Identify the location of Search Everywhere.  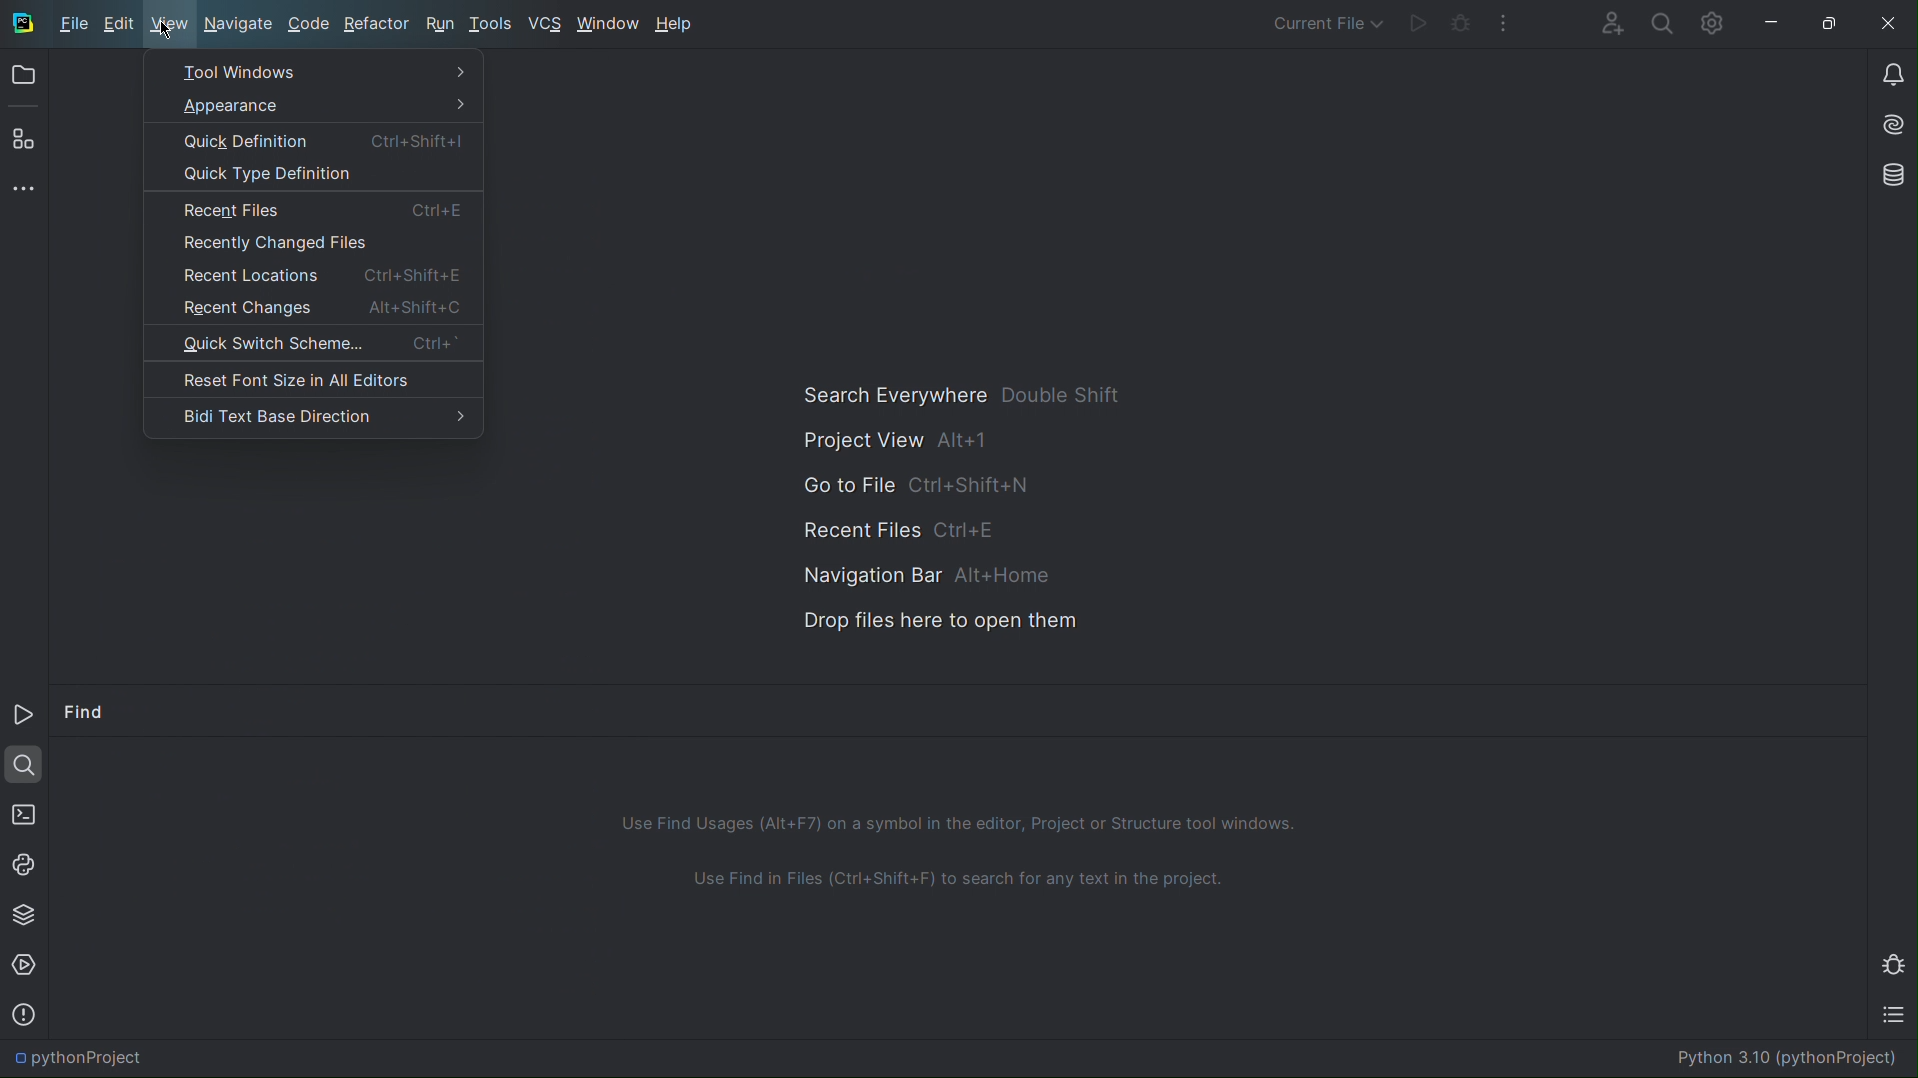
(958, 397).